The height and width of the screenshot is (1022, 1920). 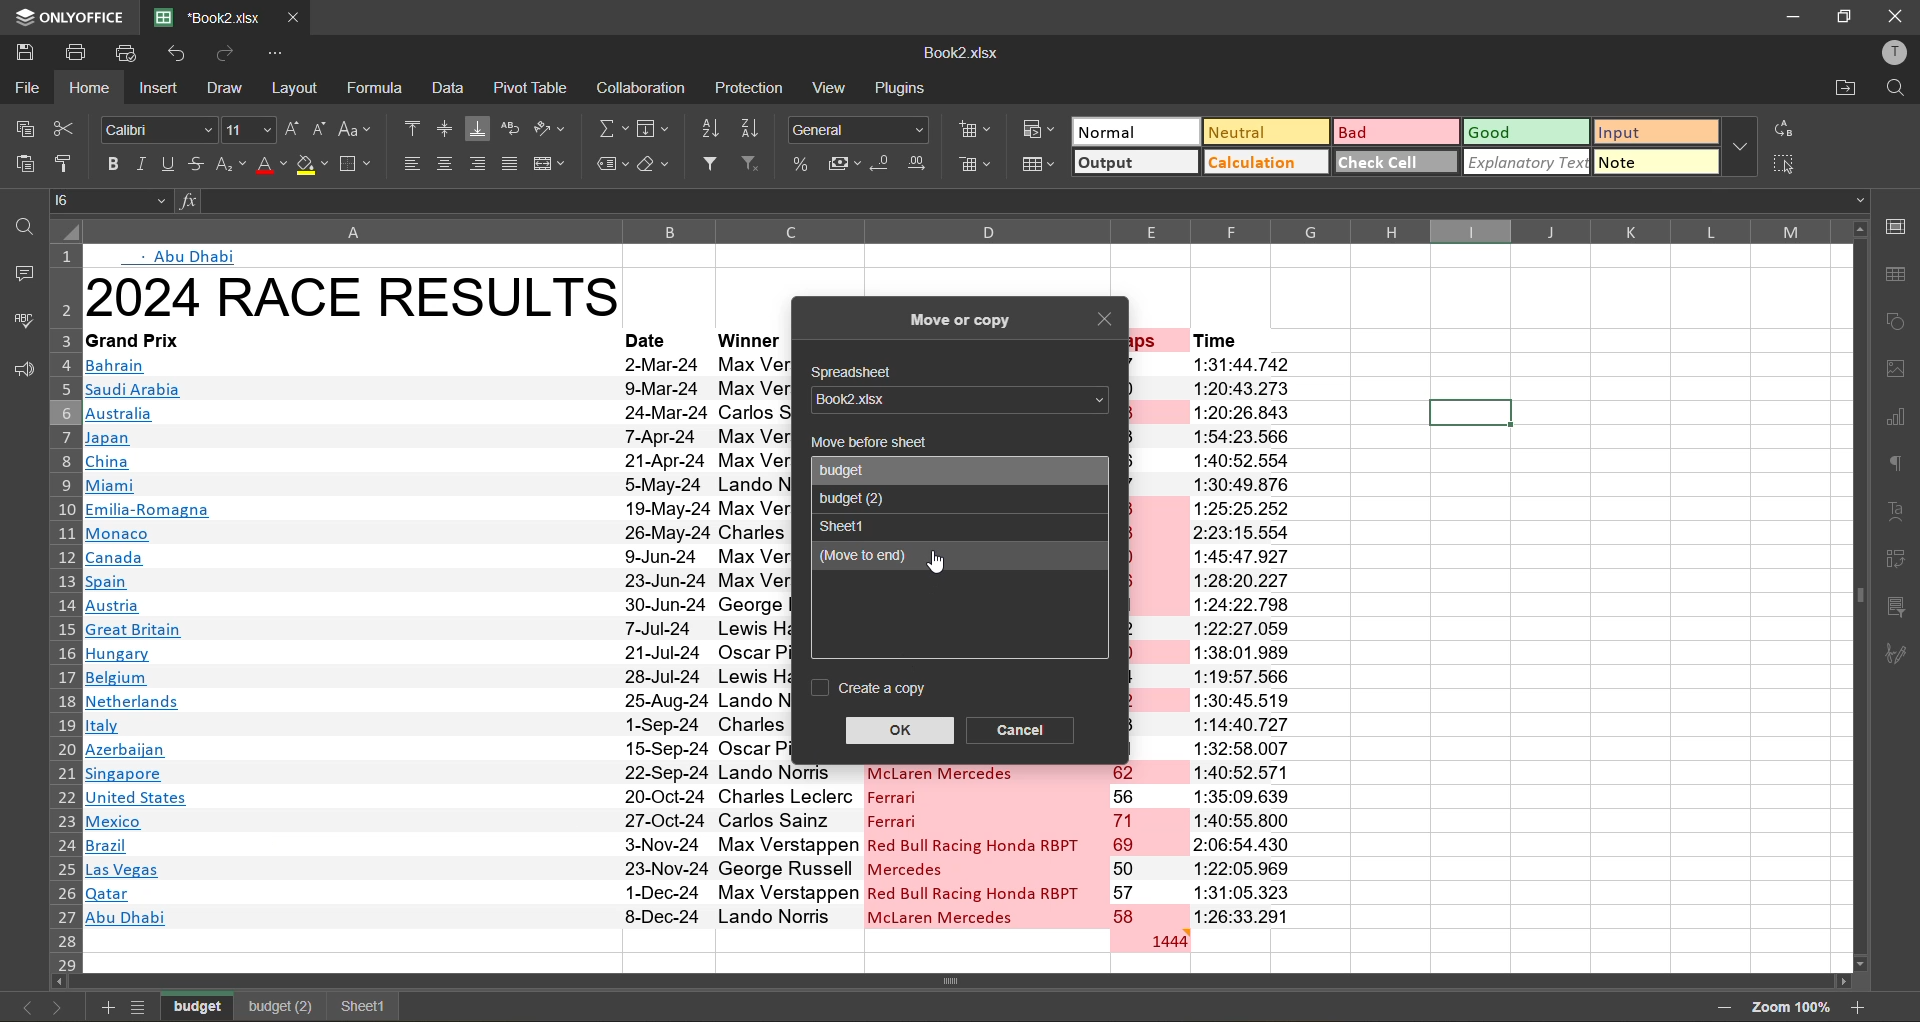 I want to click on time, so click(x=1241, y=339).